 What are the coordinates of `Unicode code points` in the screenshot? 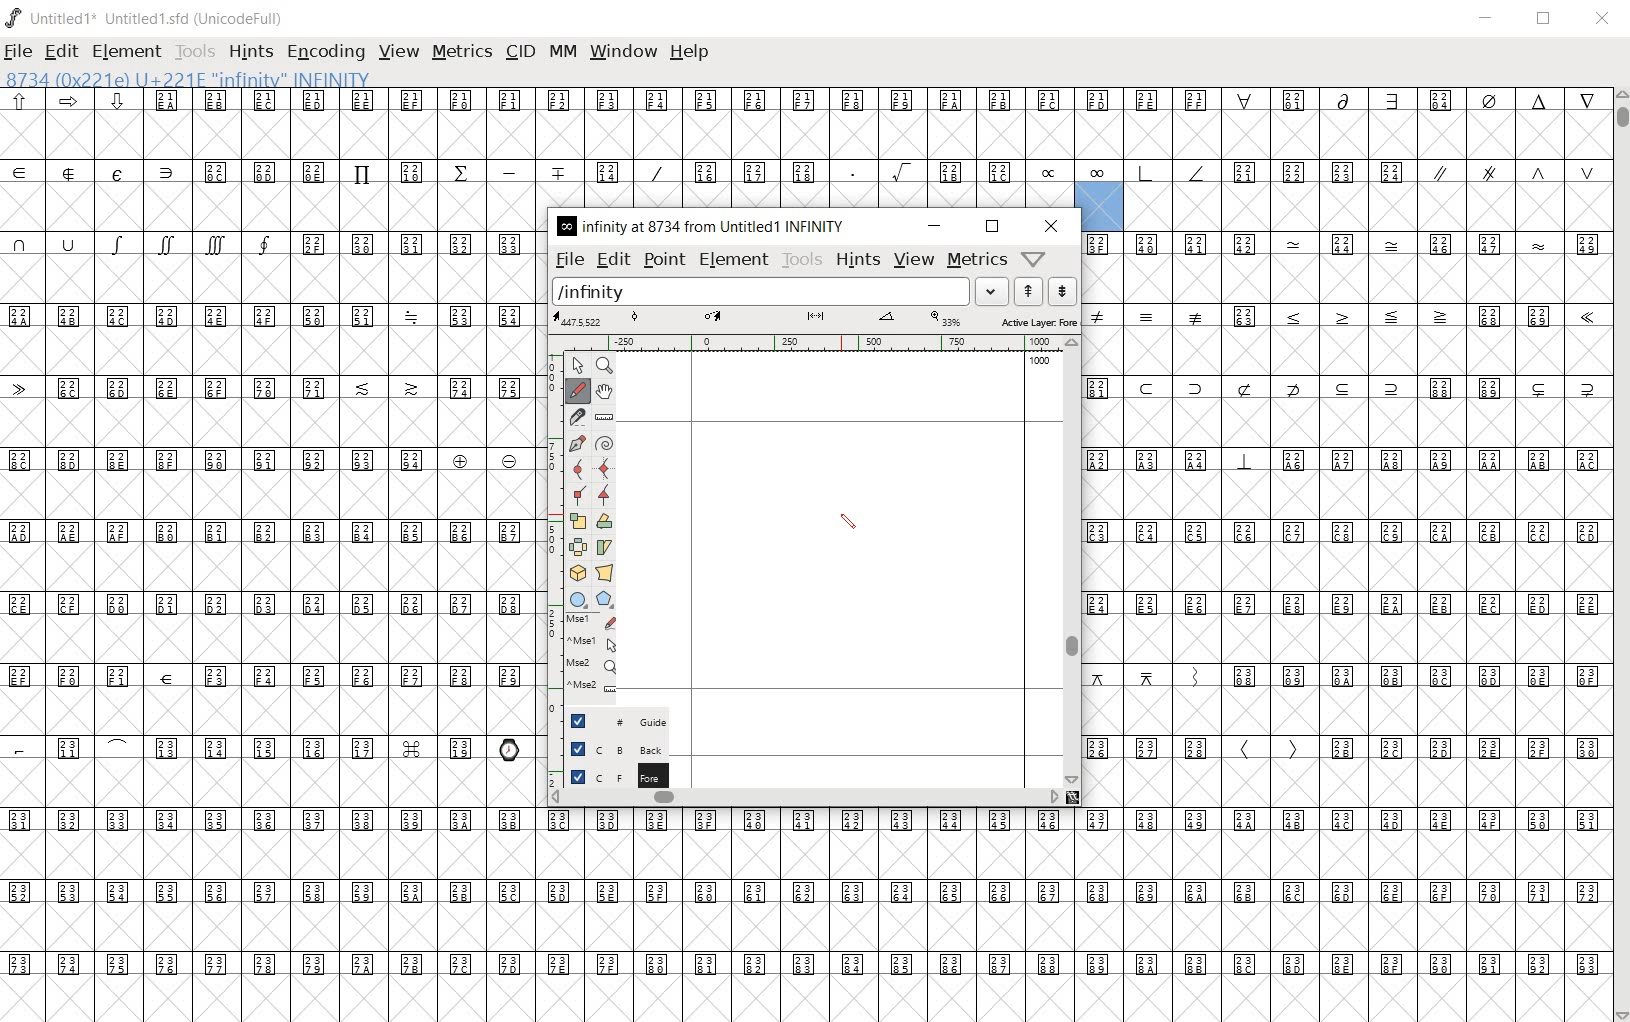 It's located at (266, 388).